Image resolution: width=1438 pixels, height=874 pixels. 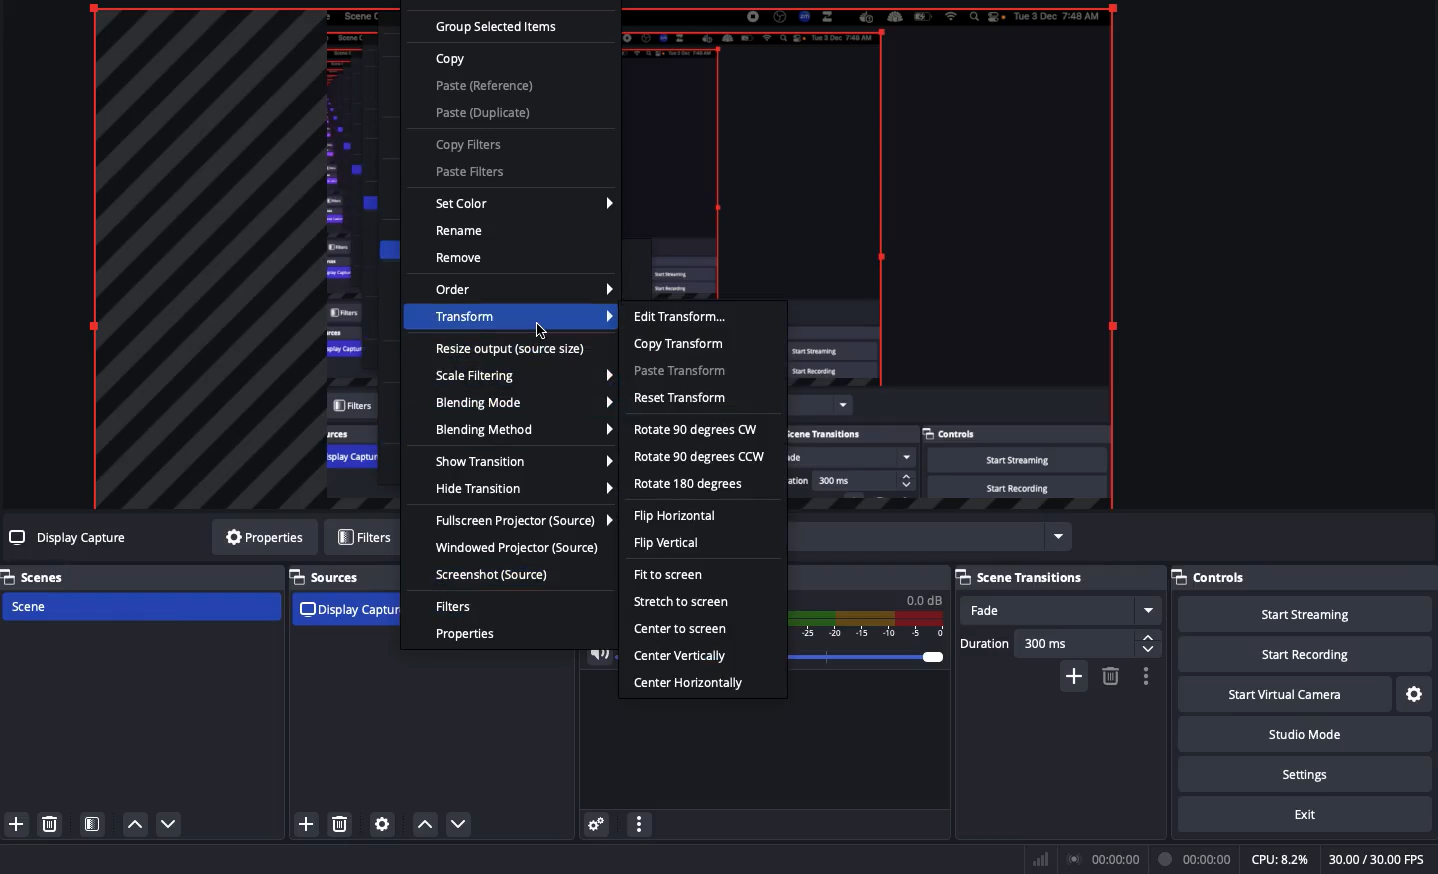 What do you see at coordinates (525, 463) in the screenshot?
I see `Show transition` at bounding box center [525, 463].